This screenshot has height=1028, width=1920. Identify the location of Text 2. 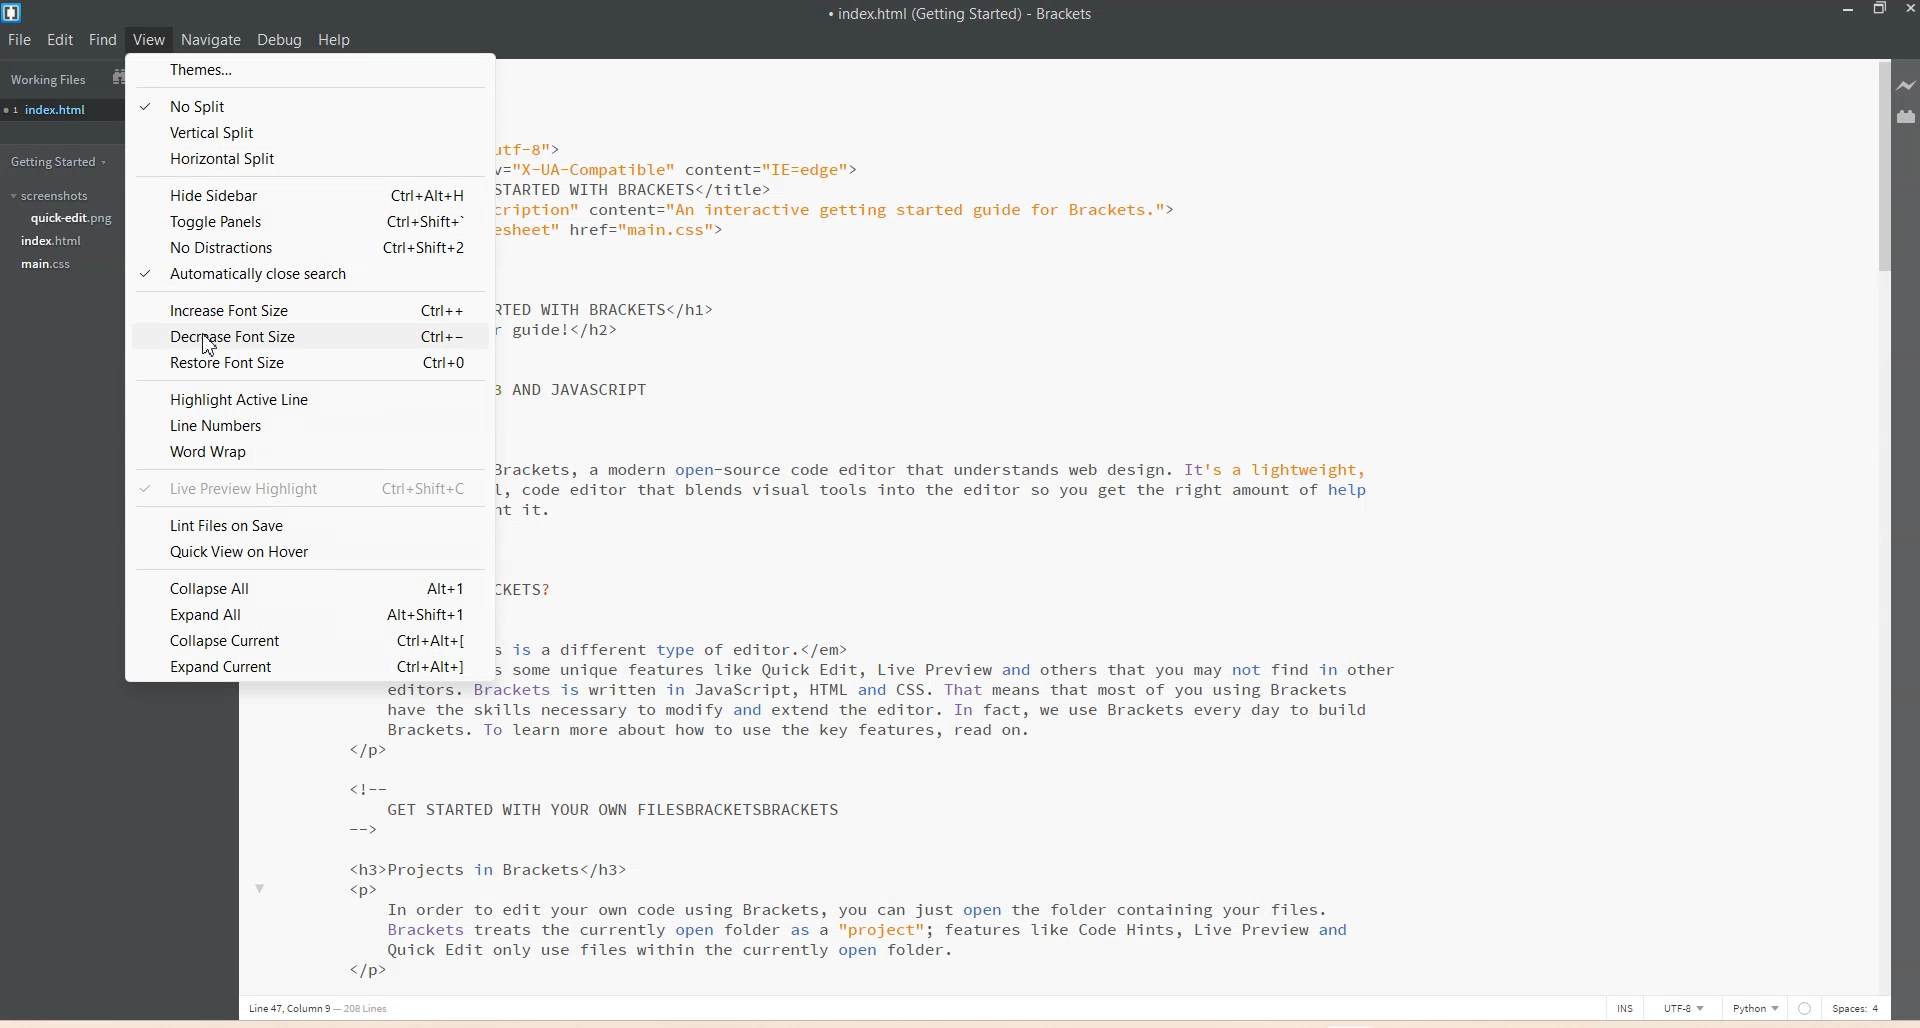
(960, 519).